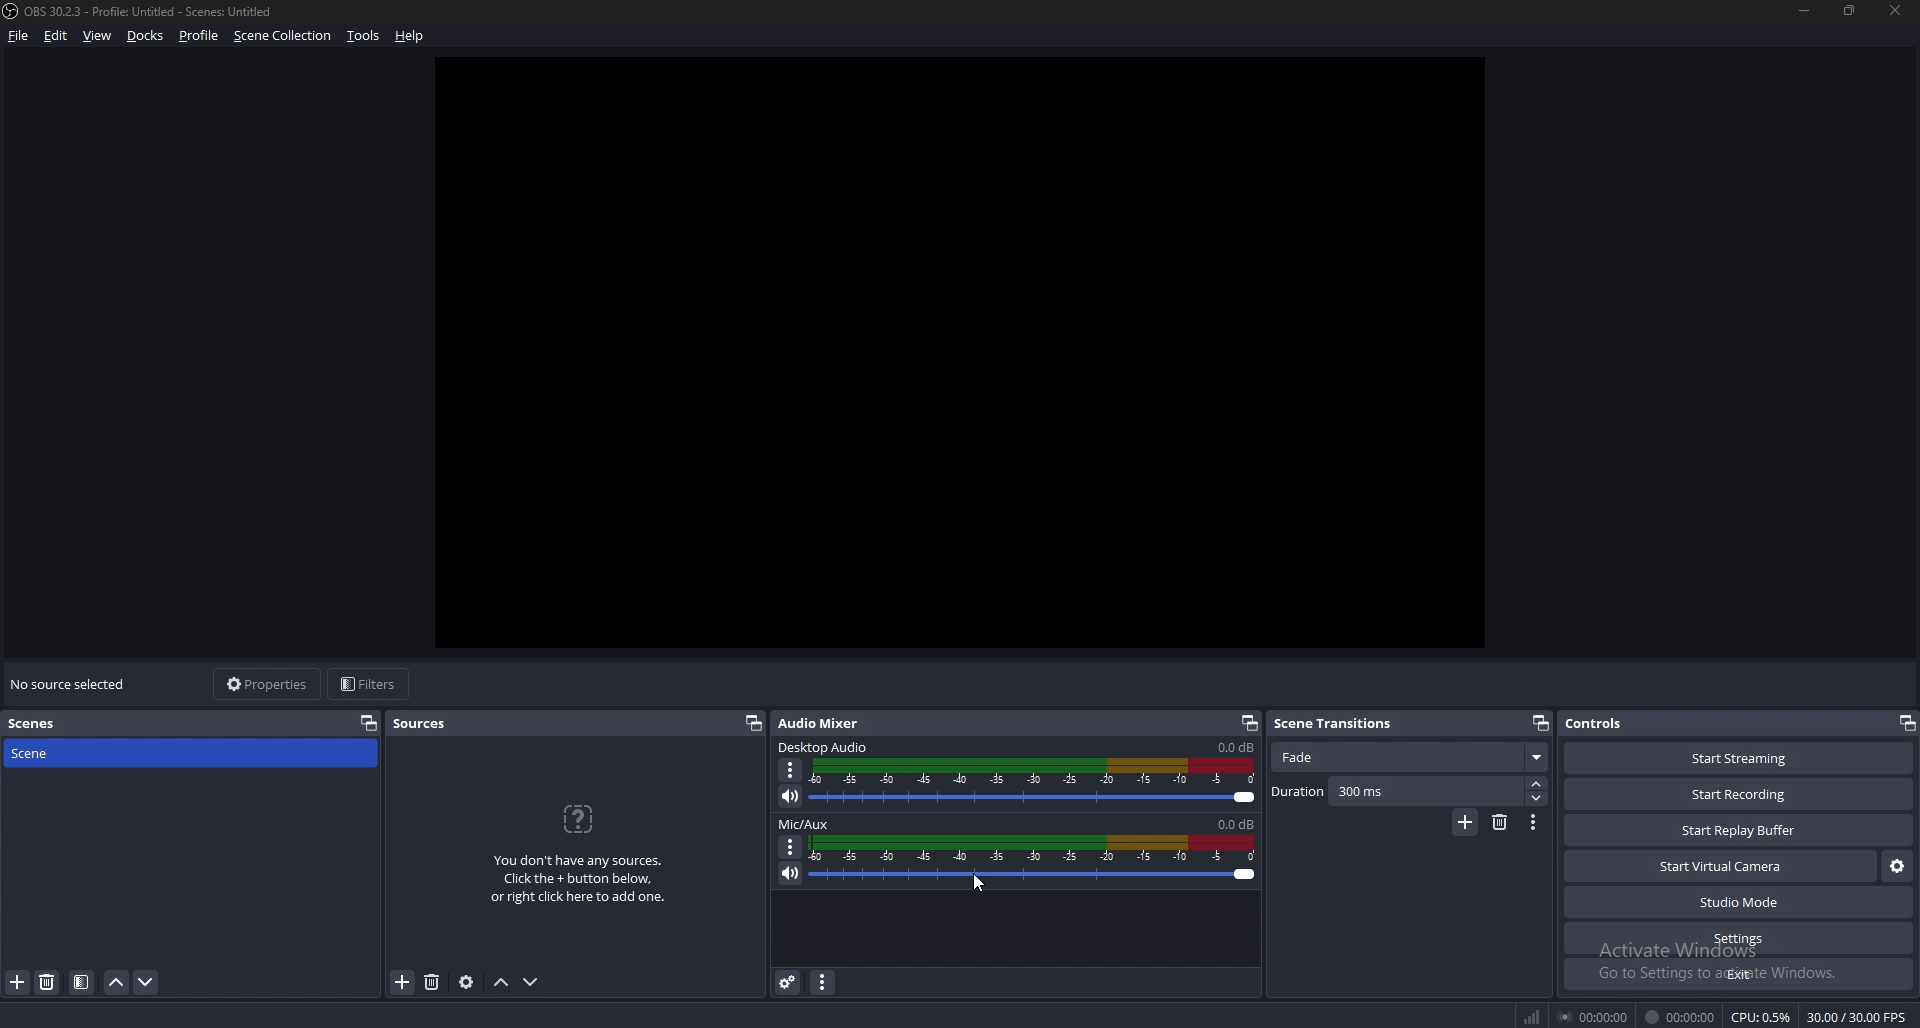 Image resolution: width=1920 pixels, height=1028 pixels. What do you see at coordinates (145, 36) in the screenshot?
I see `docks` at bounding box center [145, 36].